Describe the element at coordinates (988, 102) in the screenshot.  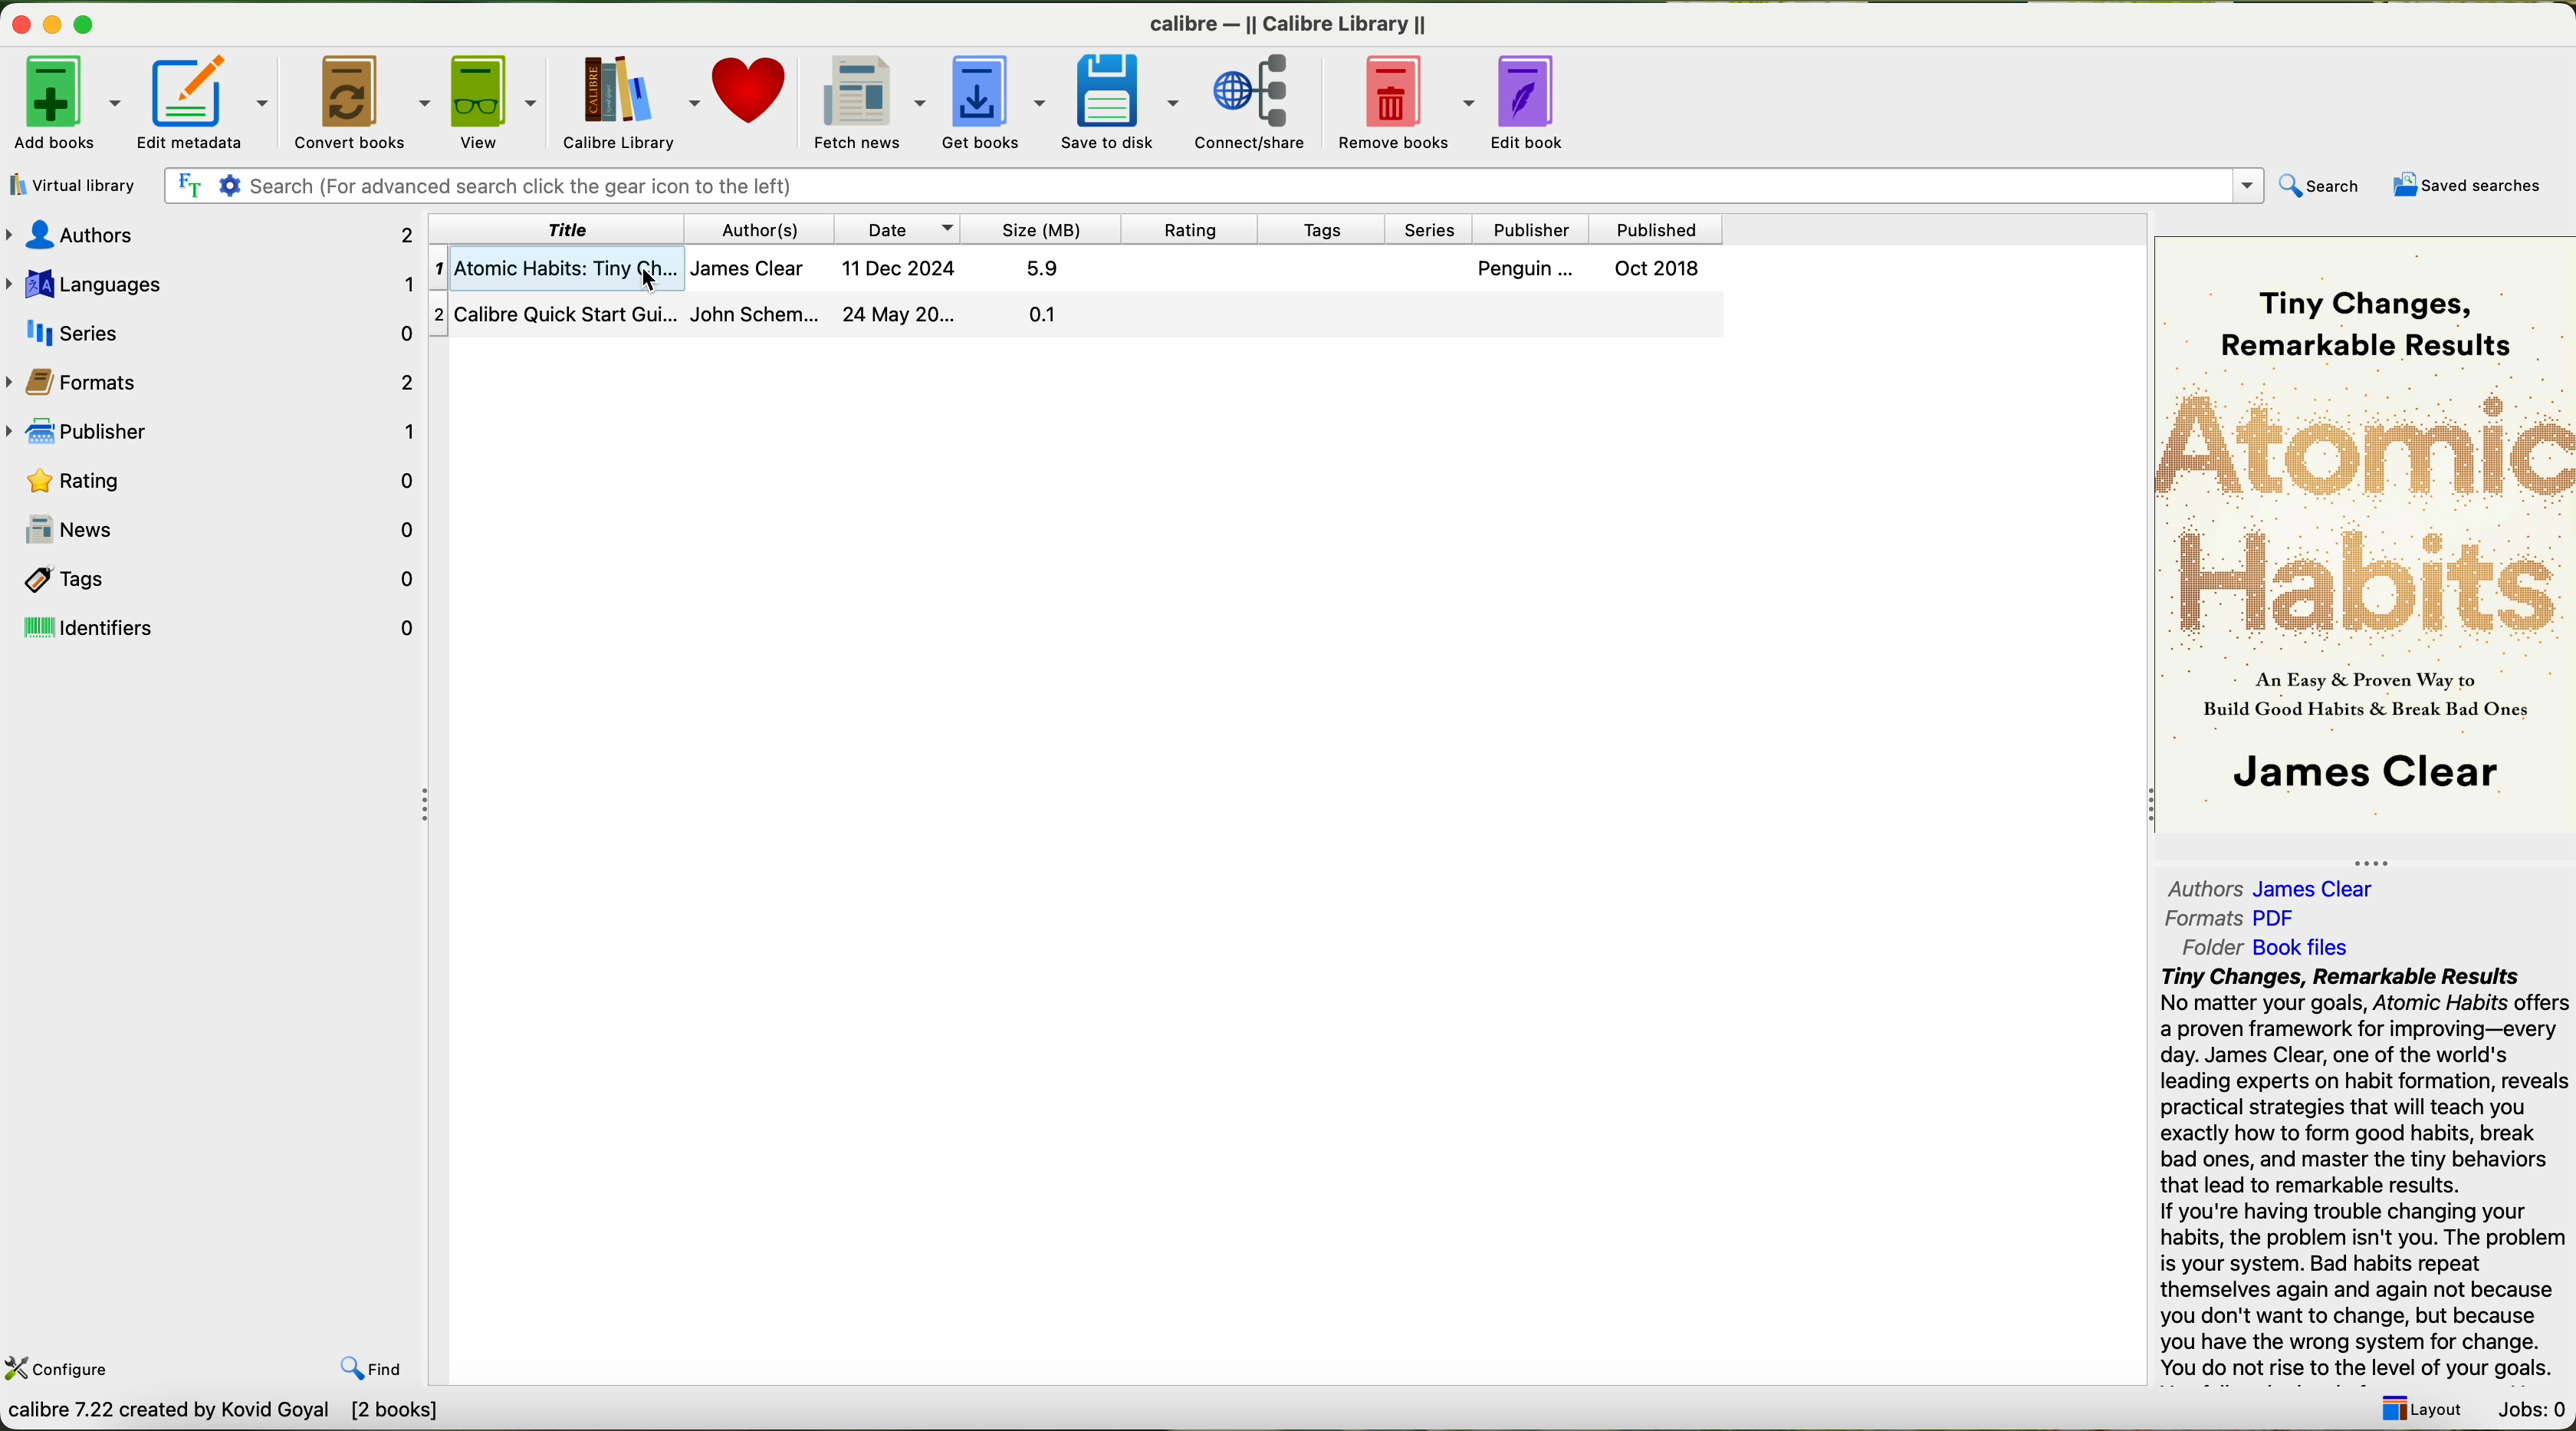
I see `get books` at that location.